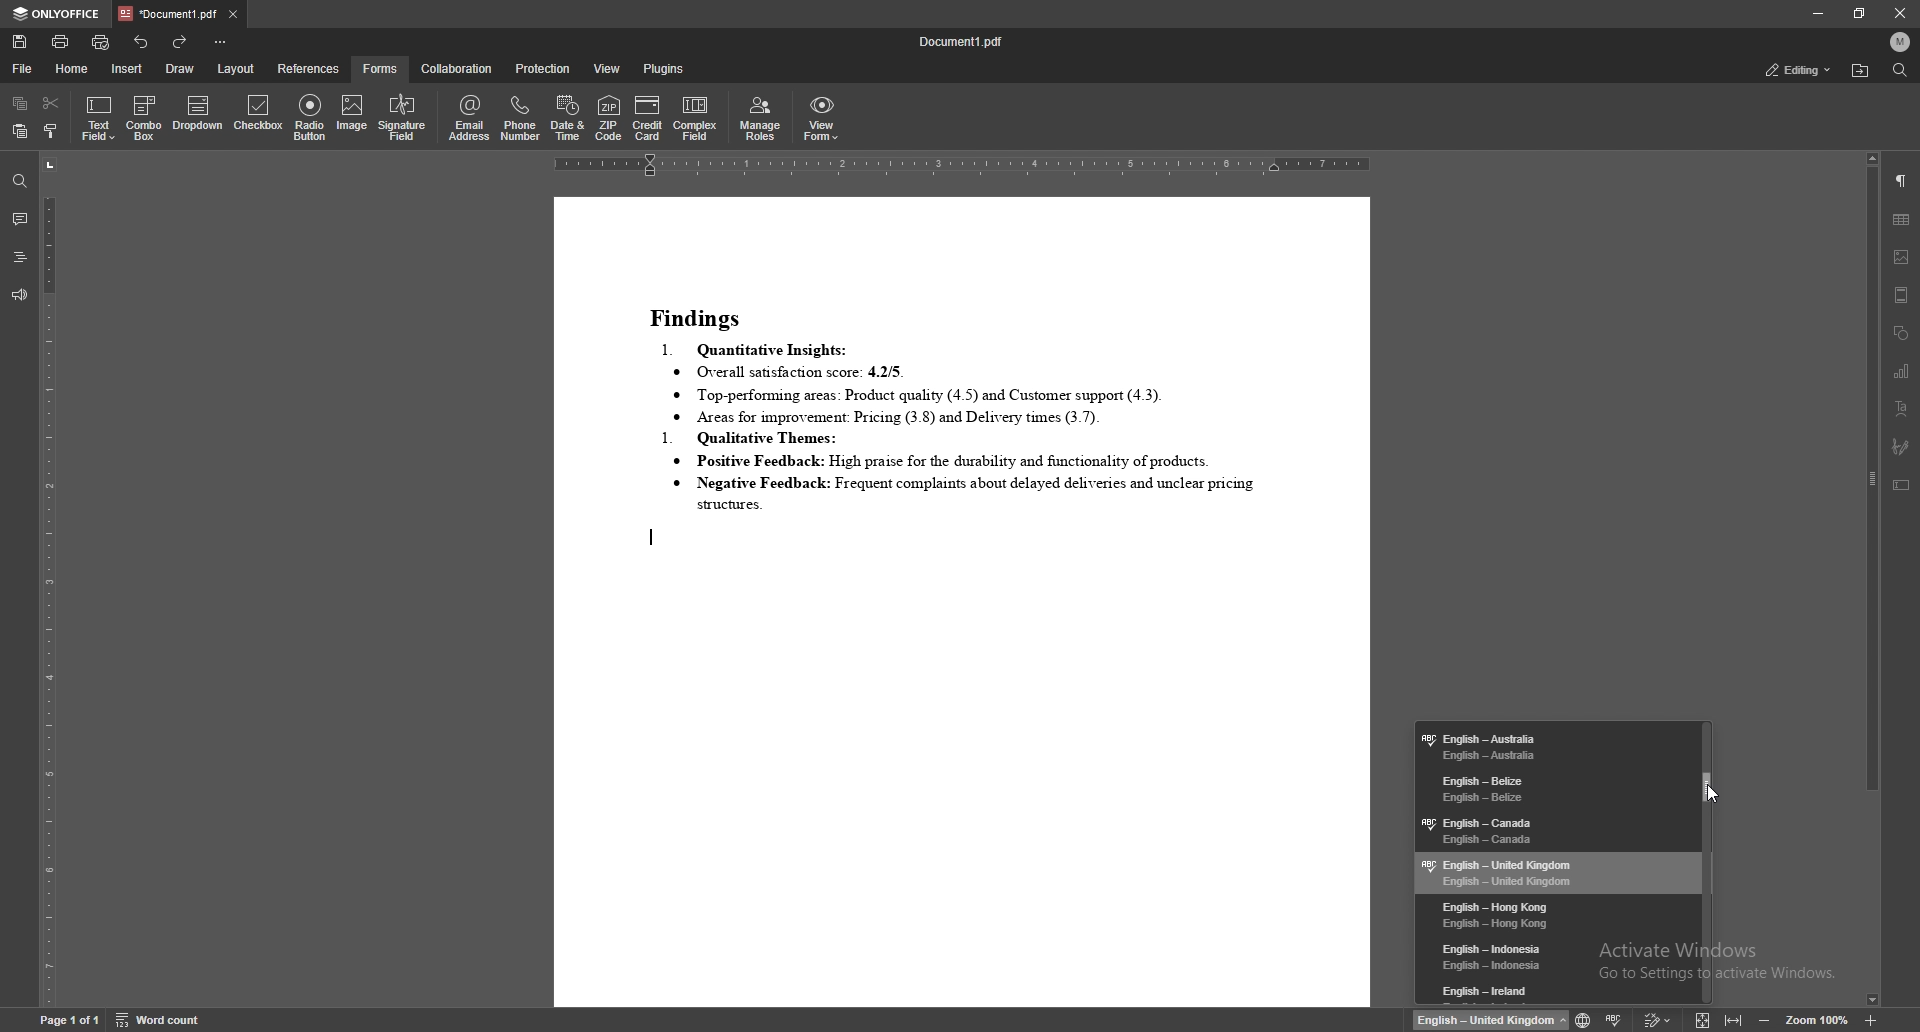  I want to click on chart, so click(1903, 371).